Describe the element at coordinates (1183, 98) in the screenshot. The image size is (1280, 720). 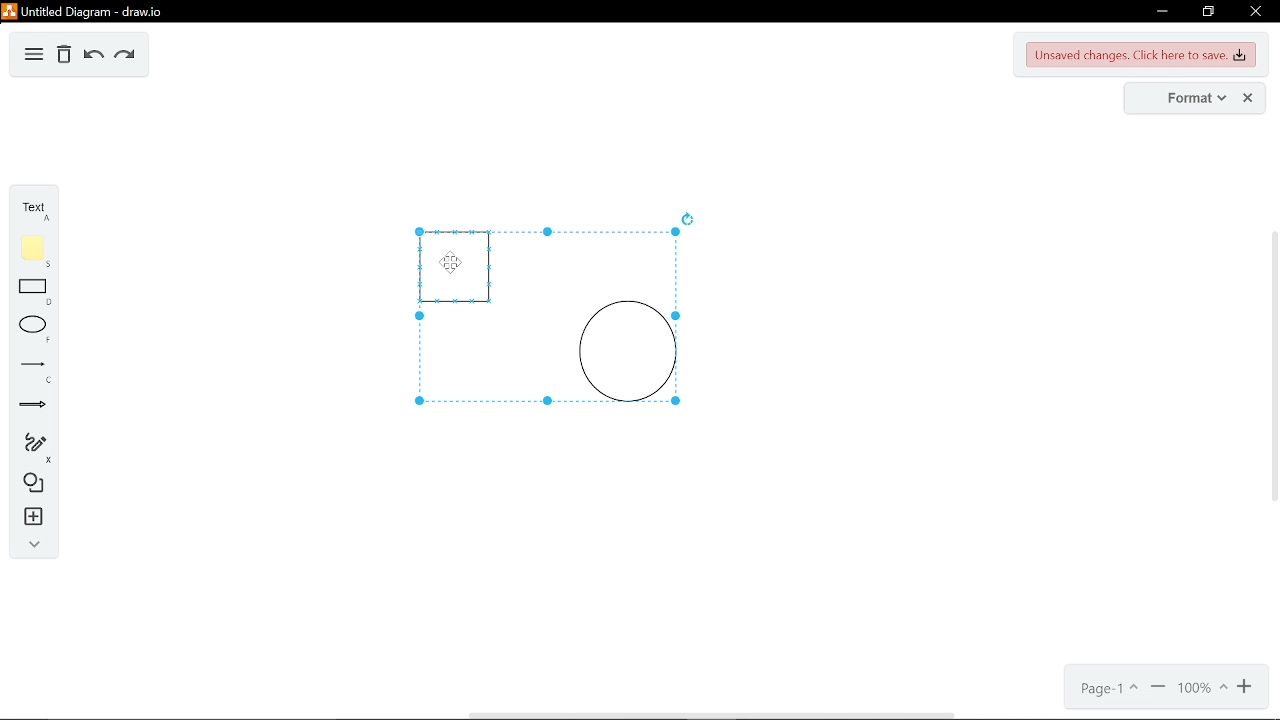
I see `format` at that location.